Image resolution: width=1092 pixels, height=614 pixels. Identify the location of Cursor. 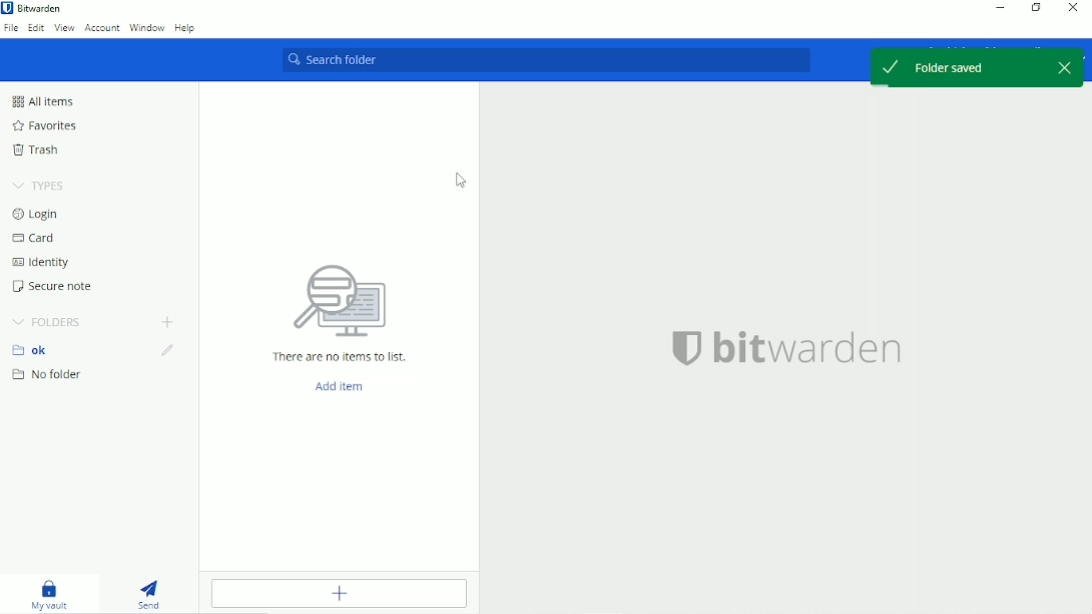
(460, 181).